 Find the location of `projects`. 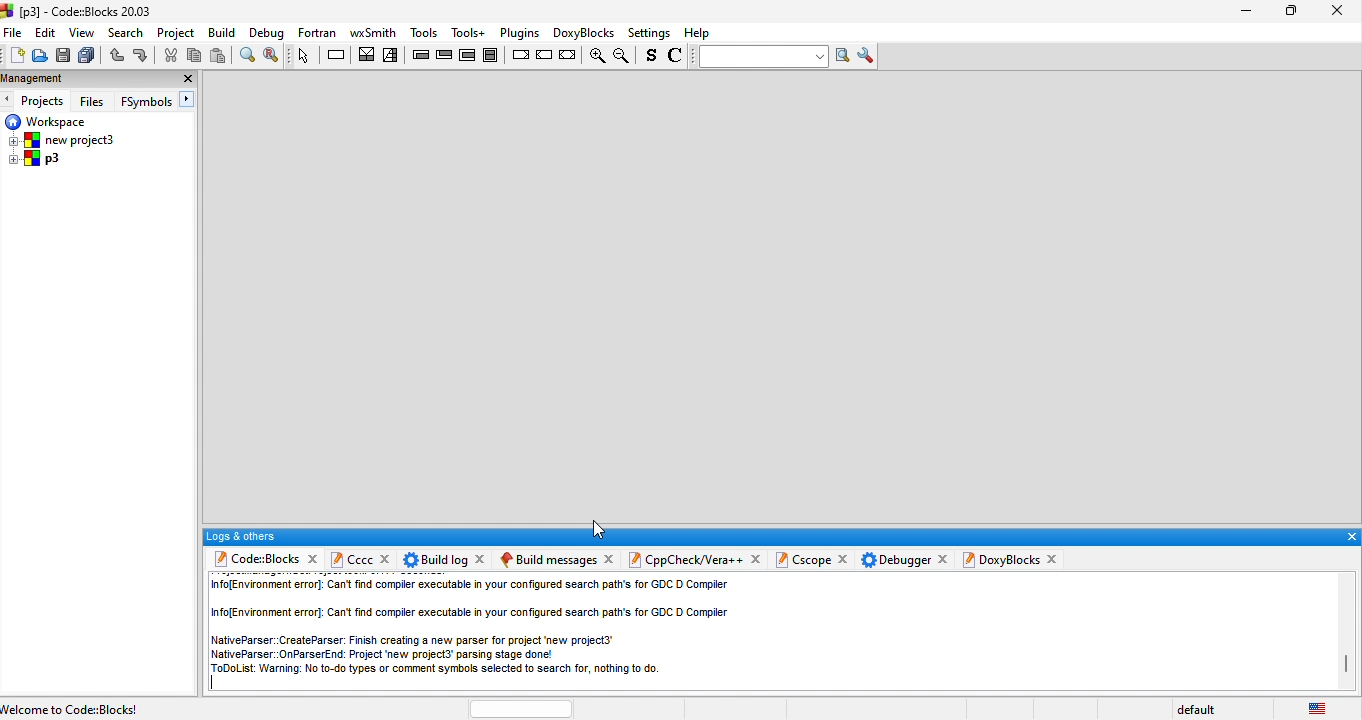

projects is located at coordinates (45, 101).